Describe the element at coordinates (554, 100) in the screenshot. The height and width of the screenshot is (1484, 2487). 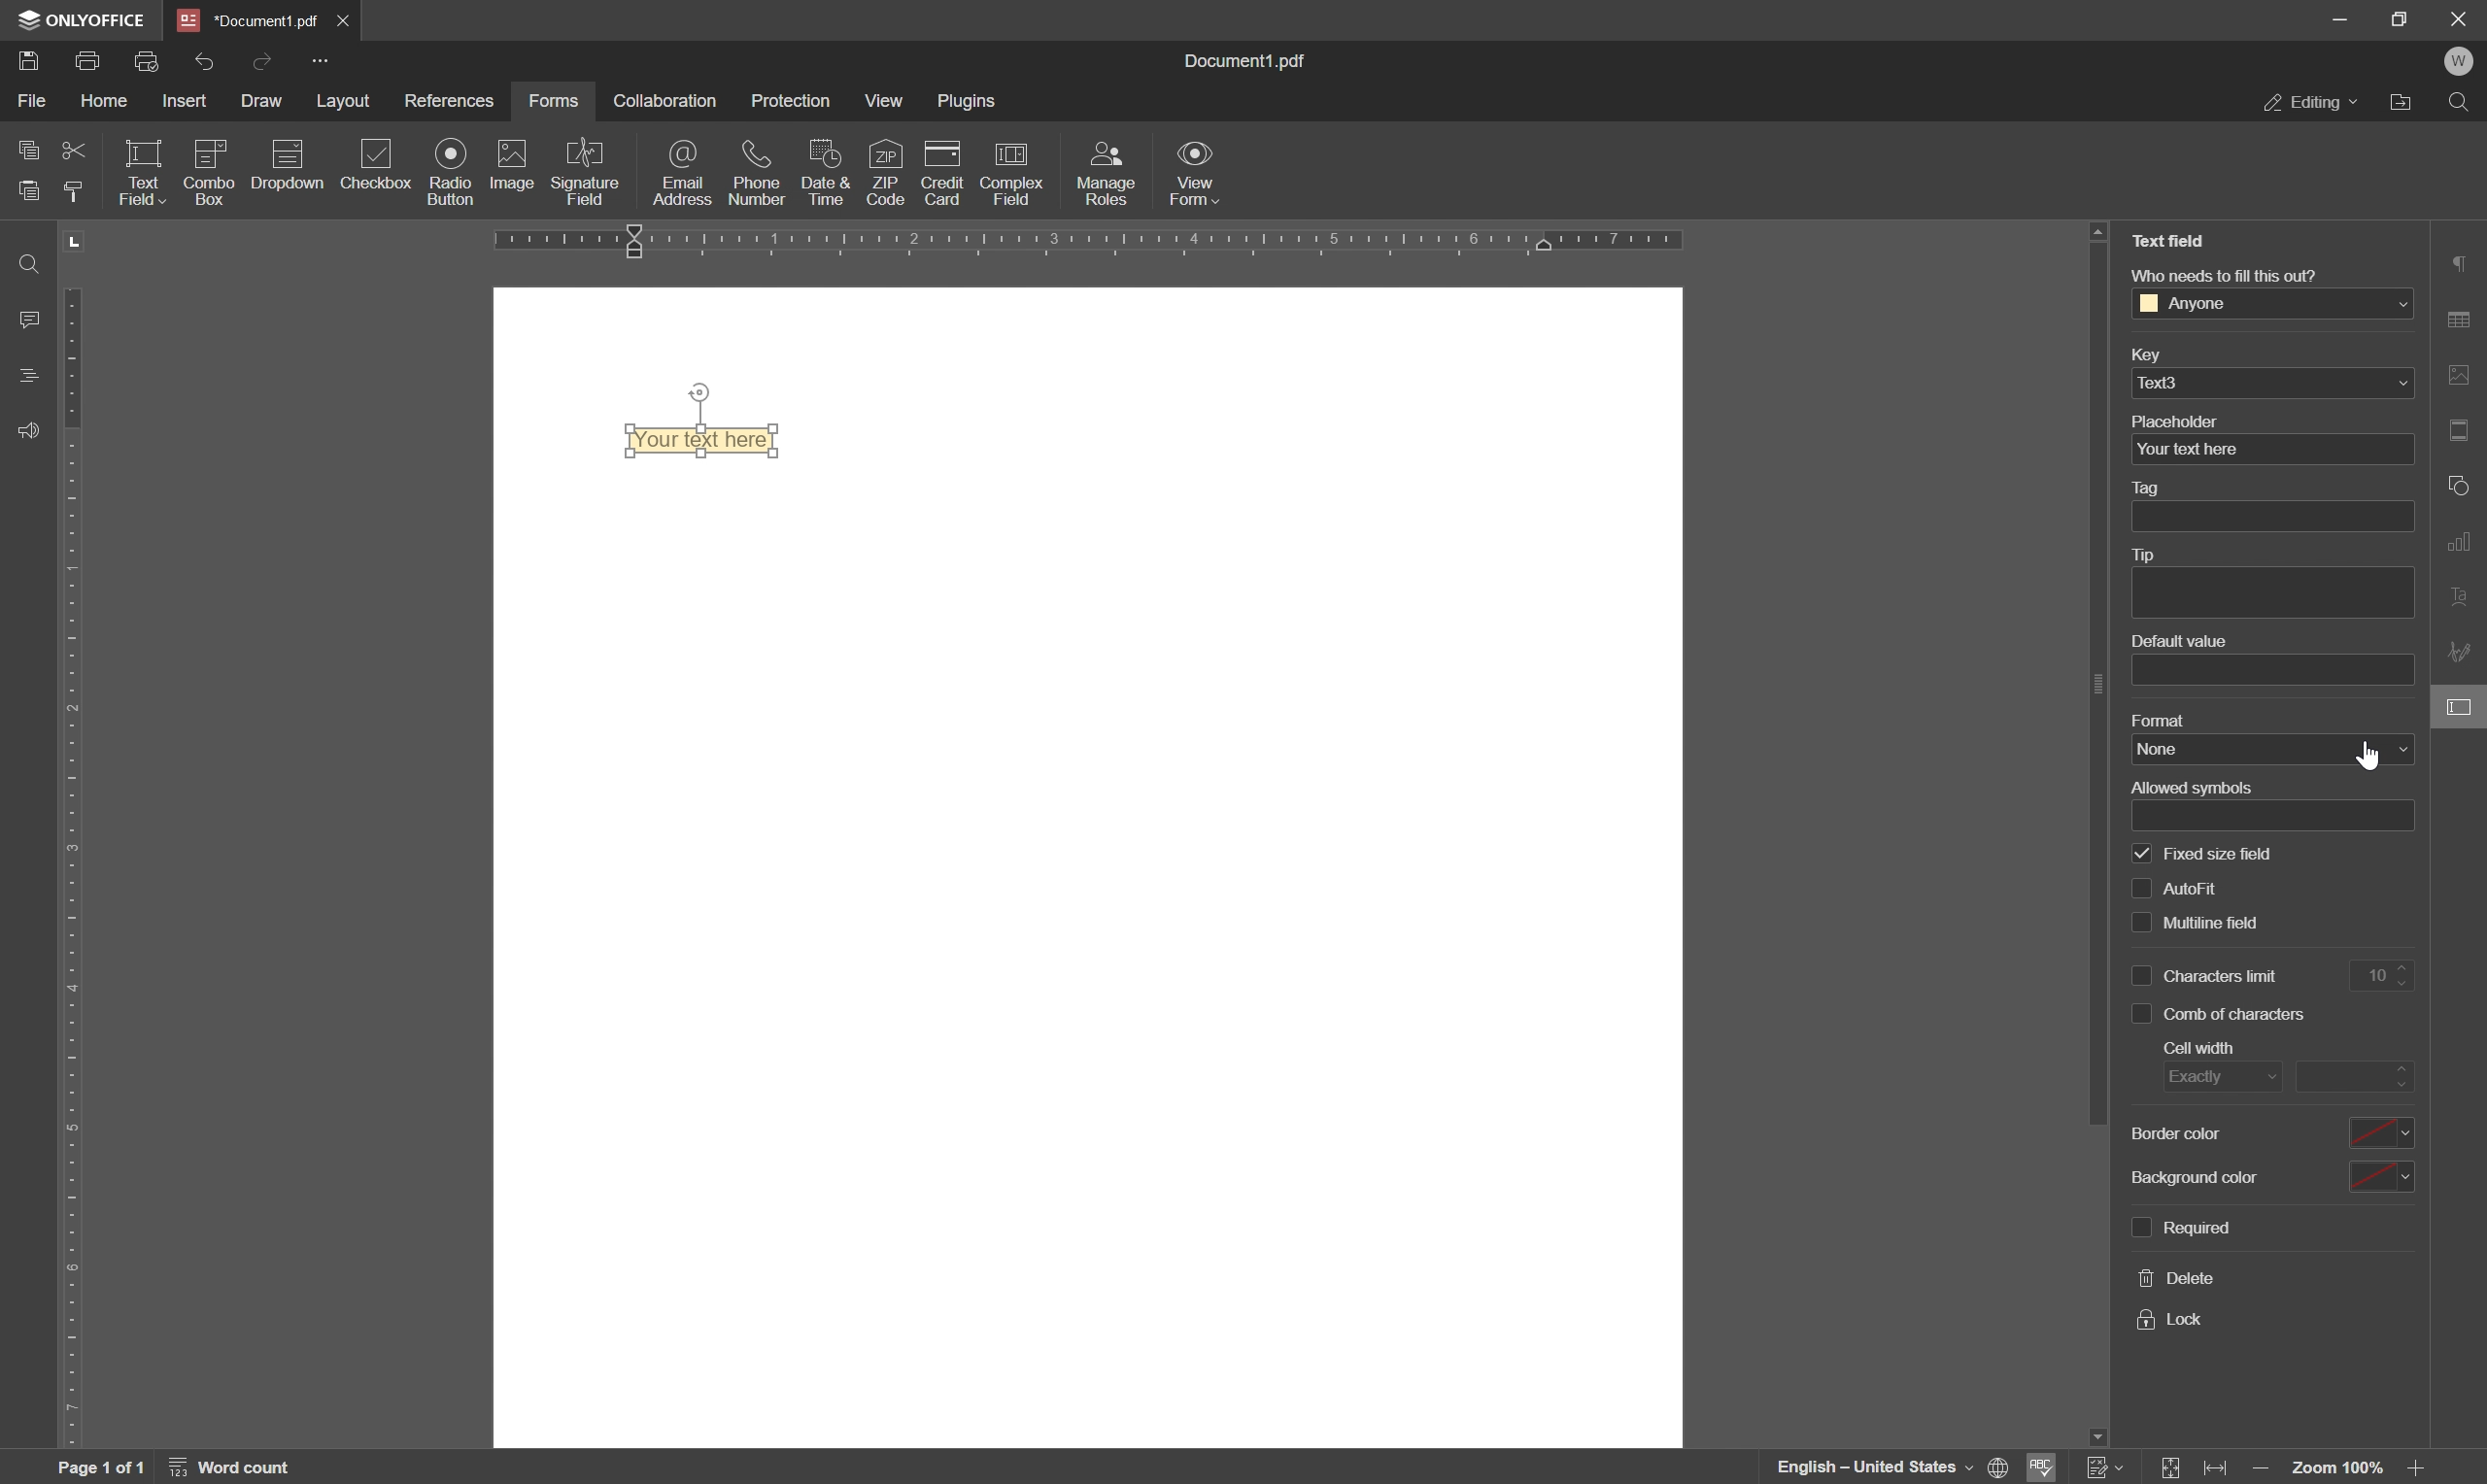
I see `forms` at that location.